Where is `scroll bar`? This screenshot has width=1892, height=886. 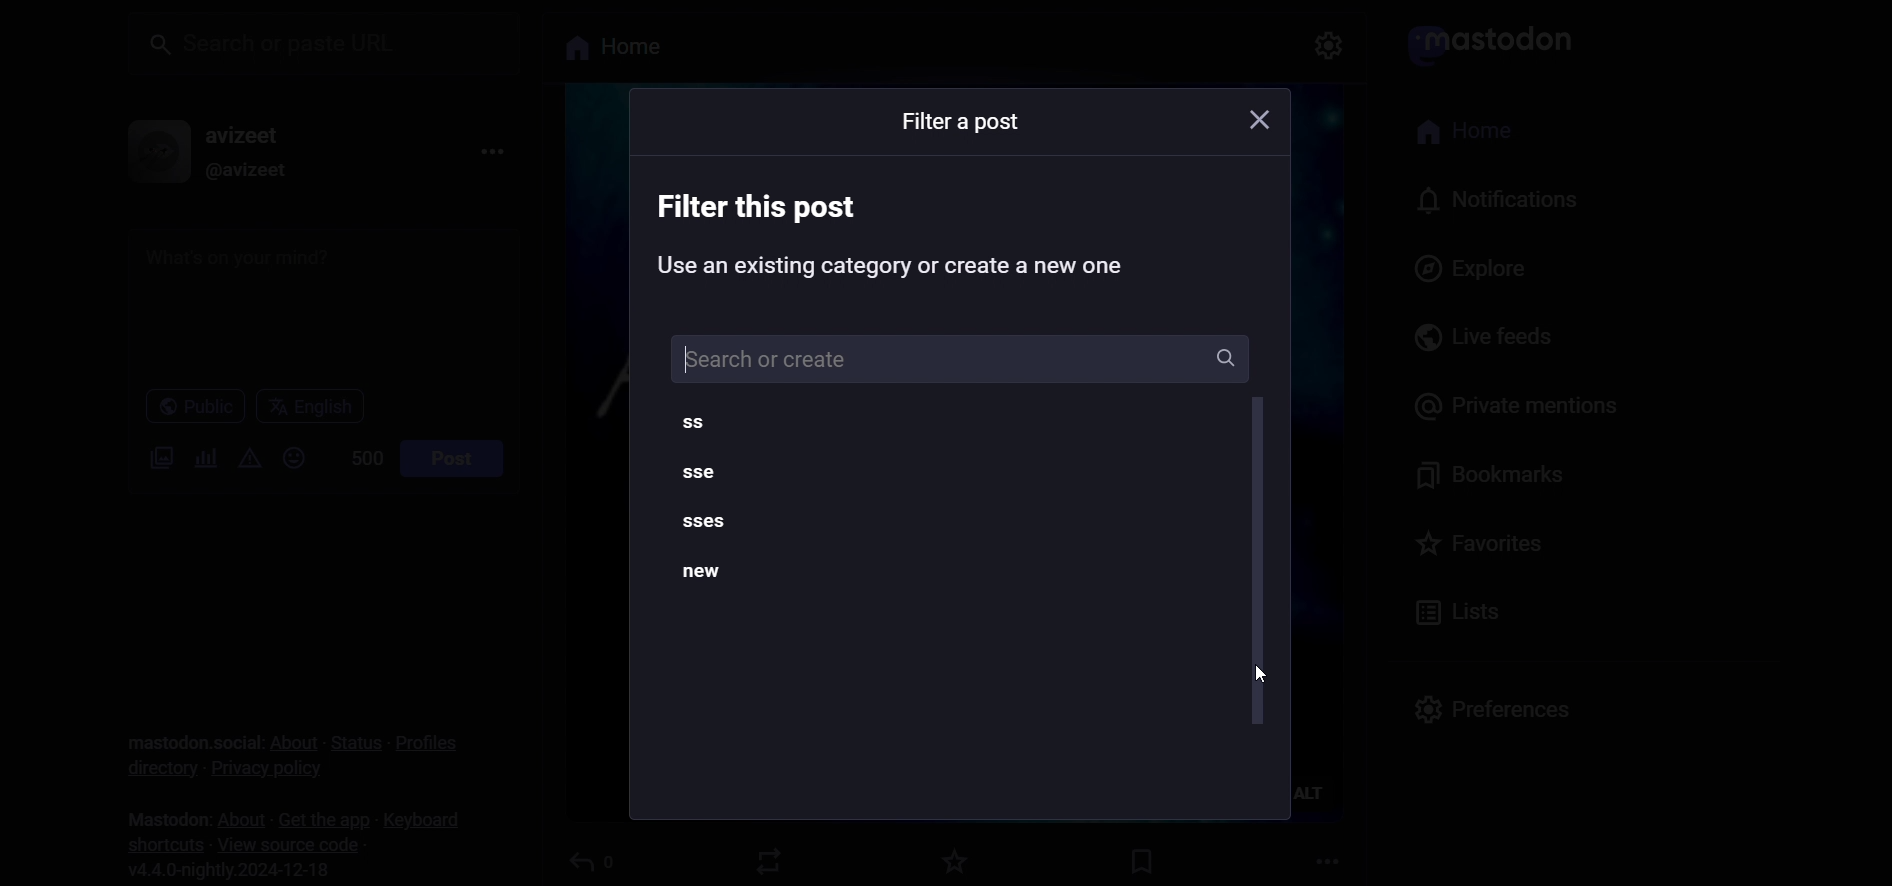 scroll bar is located at coordinates (1257, 562).